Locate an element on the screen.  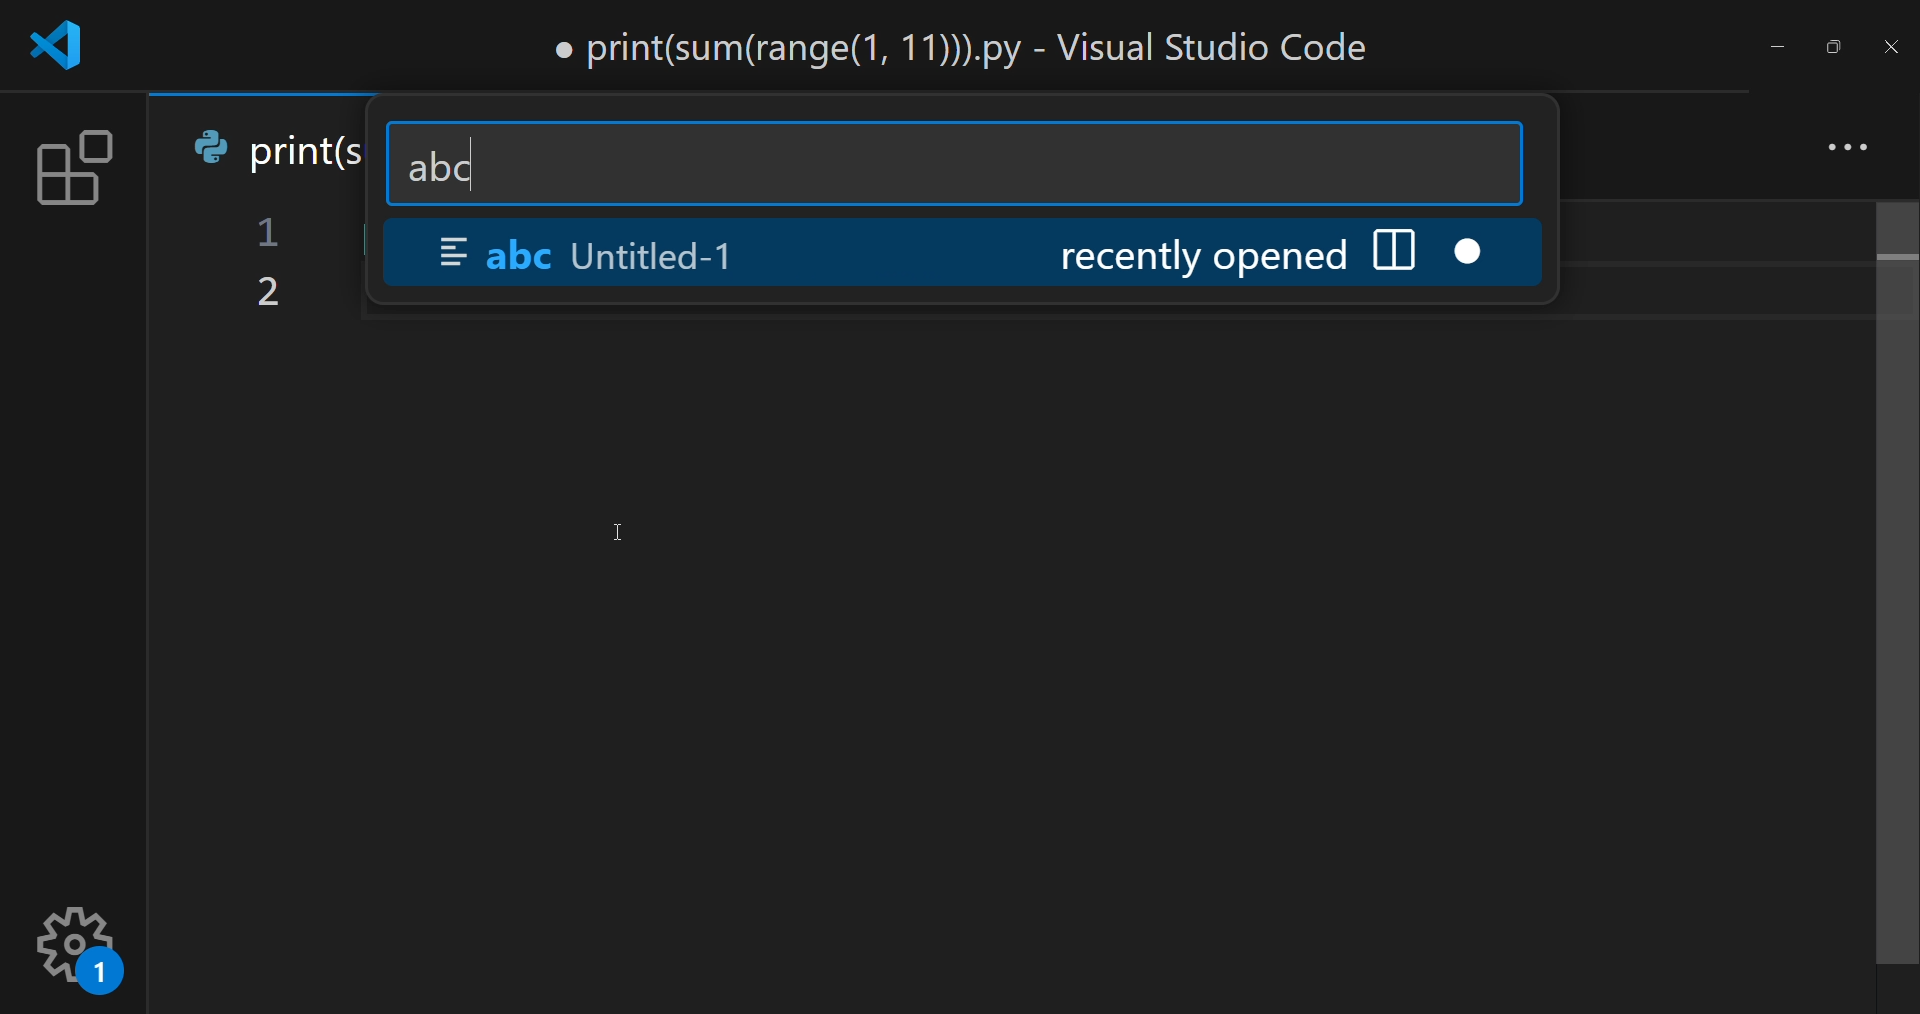
setting  is located at coordinates (75, 942).